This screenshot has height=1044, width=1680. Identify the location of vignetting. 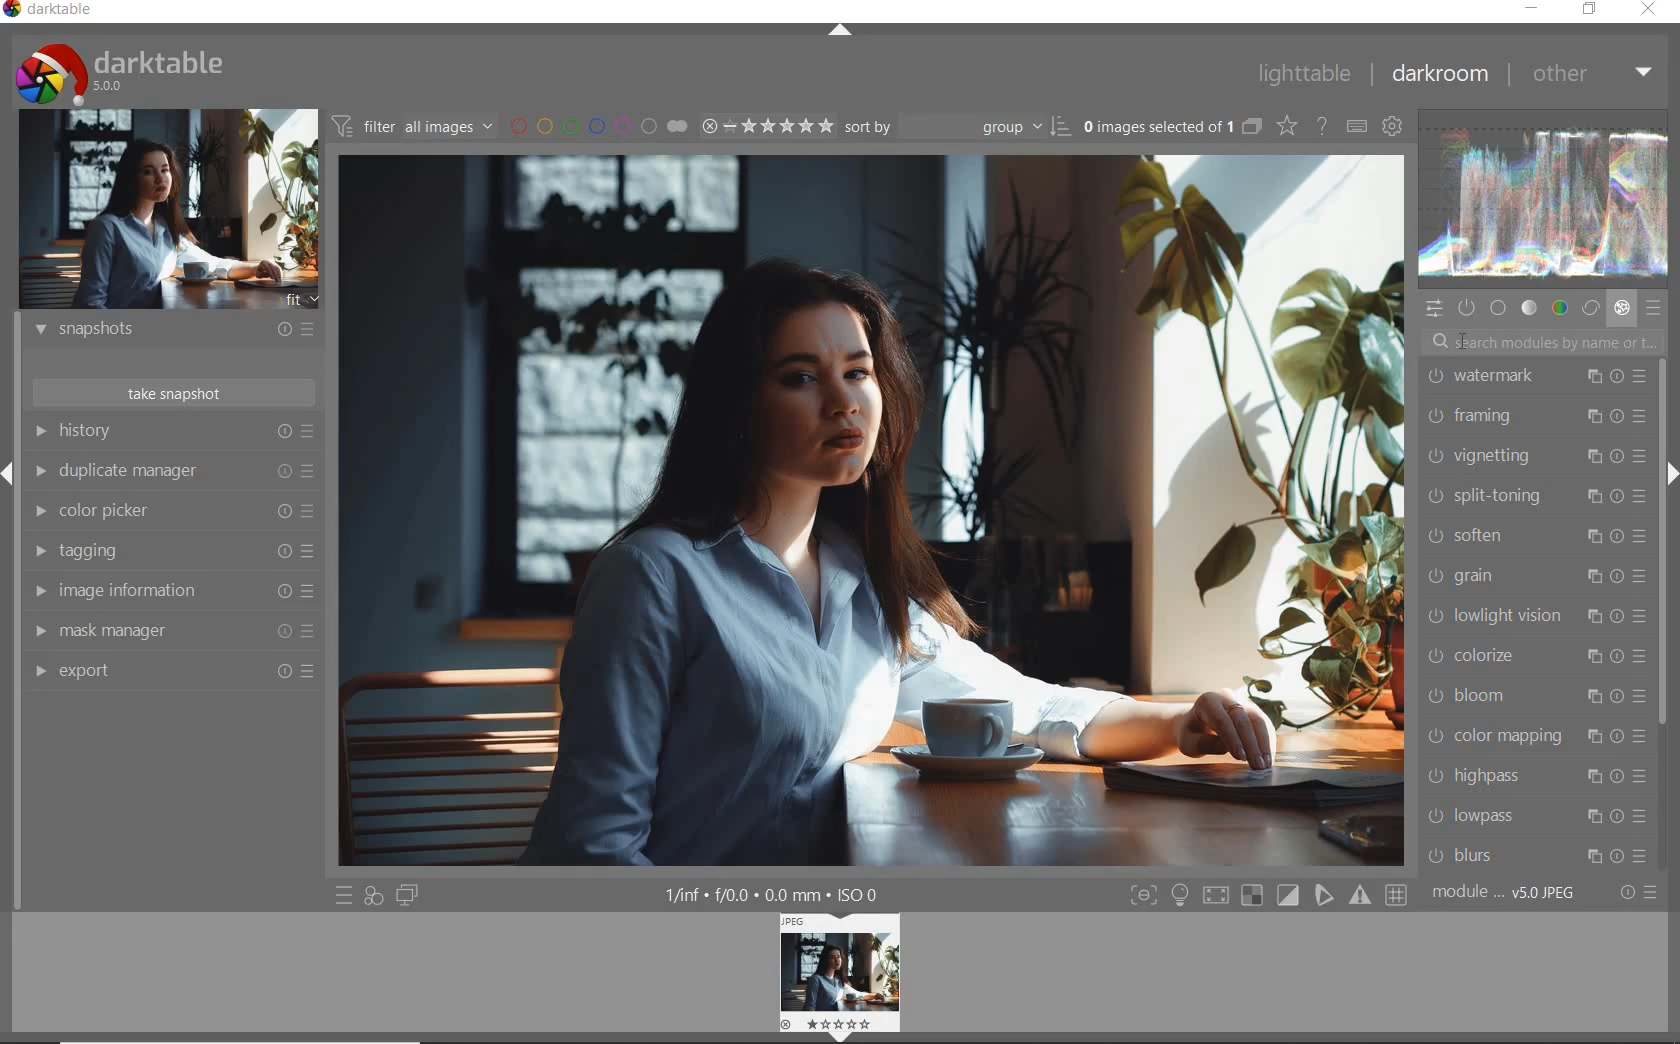
(1535, 456).